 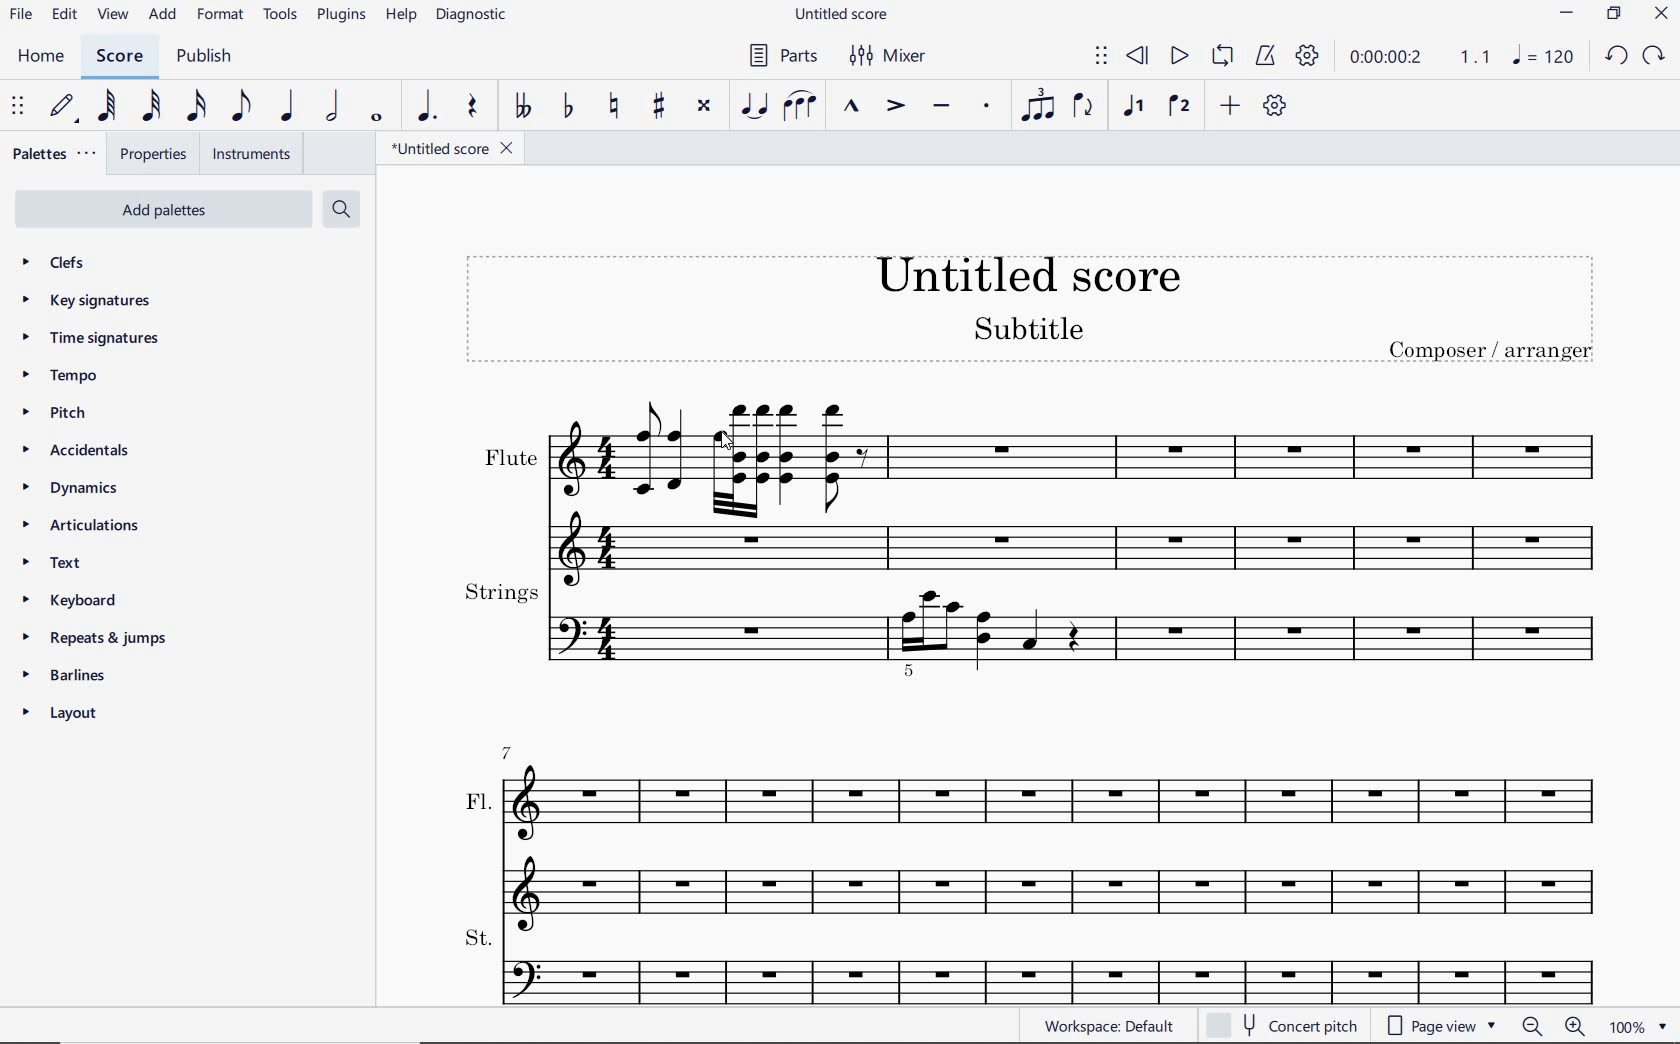 I want to click on VOICE 2, so click(x=1177, y=104).